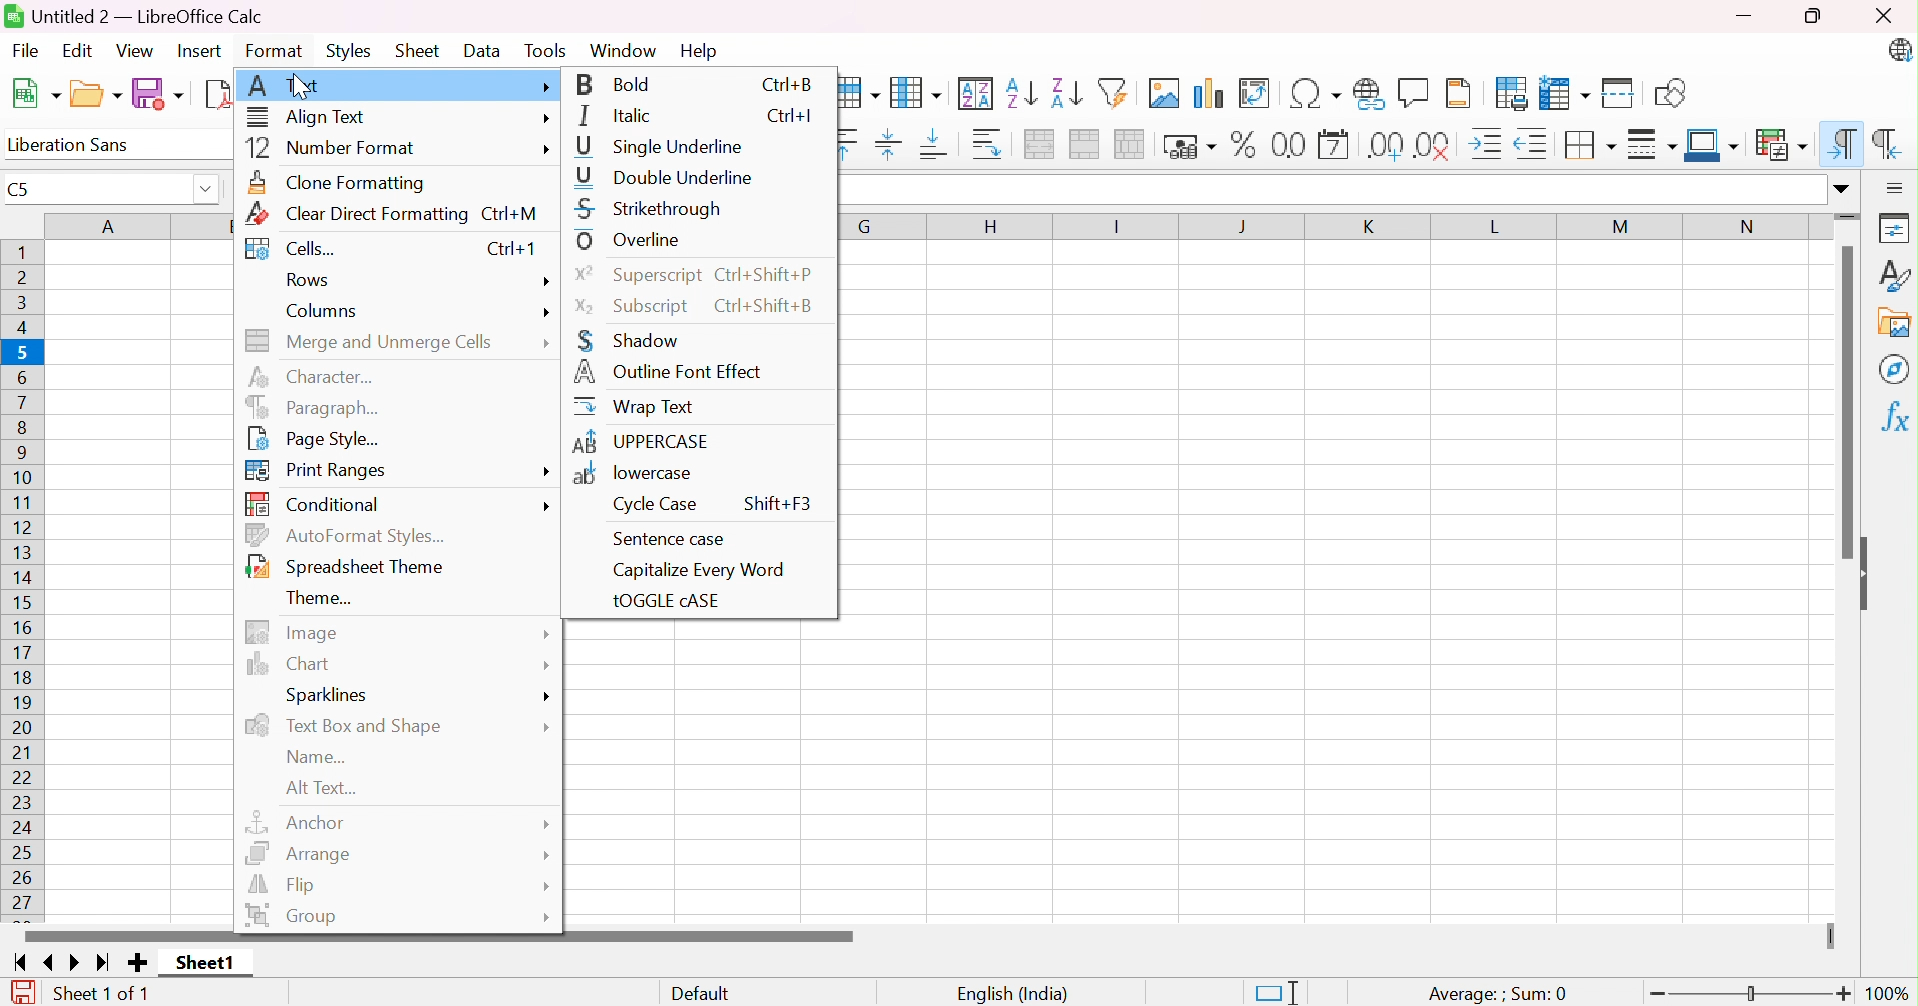 The height and width of the screenshot is (1006, 1918). What do you see at coordinates (1830, 933) in the screenshot?
I see `Slider` at bounding box center [1830, 933].